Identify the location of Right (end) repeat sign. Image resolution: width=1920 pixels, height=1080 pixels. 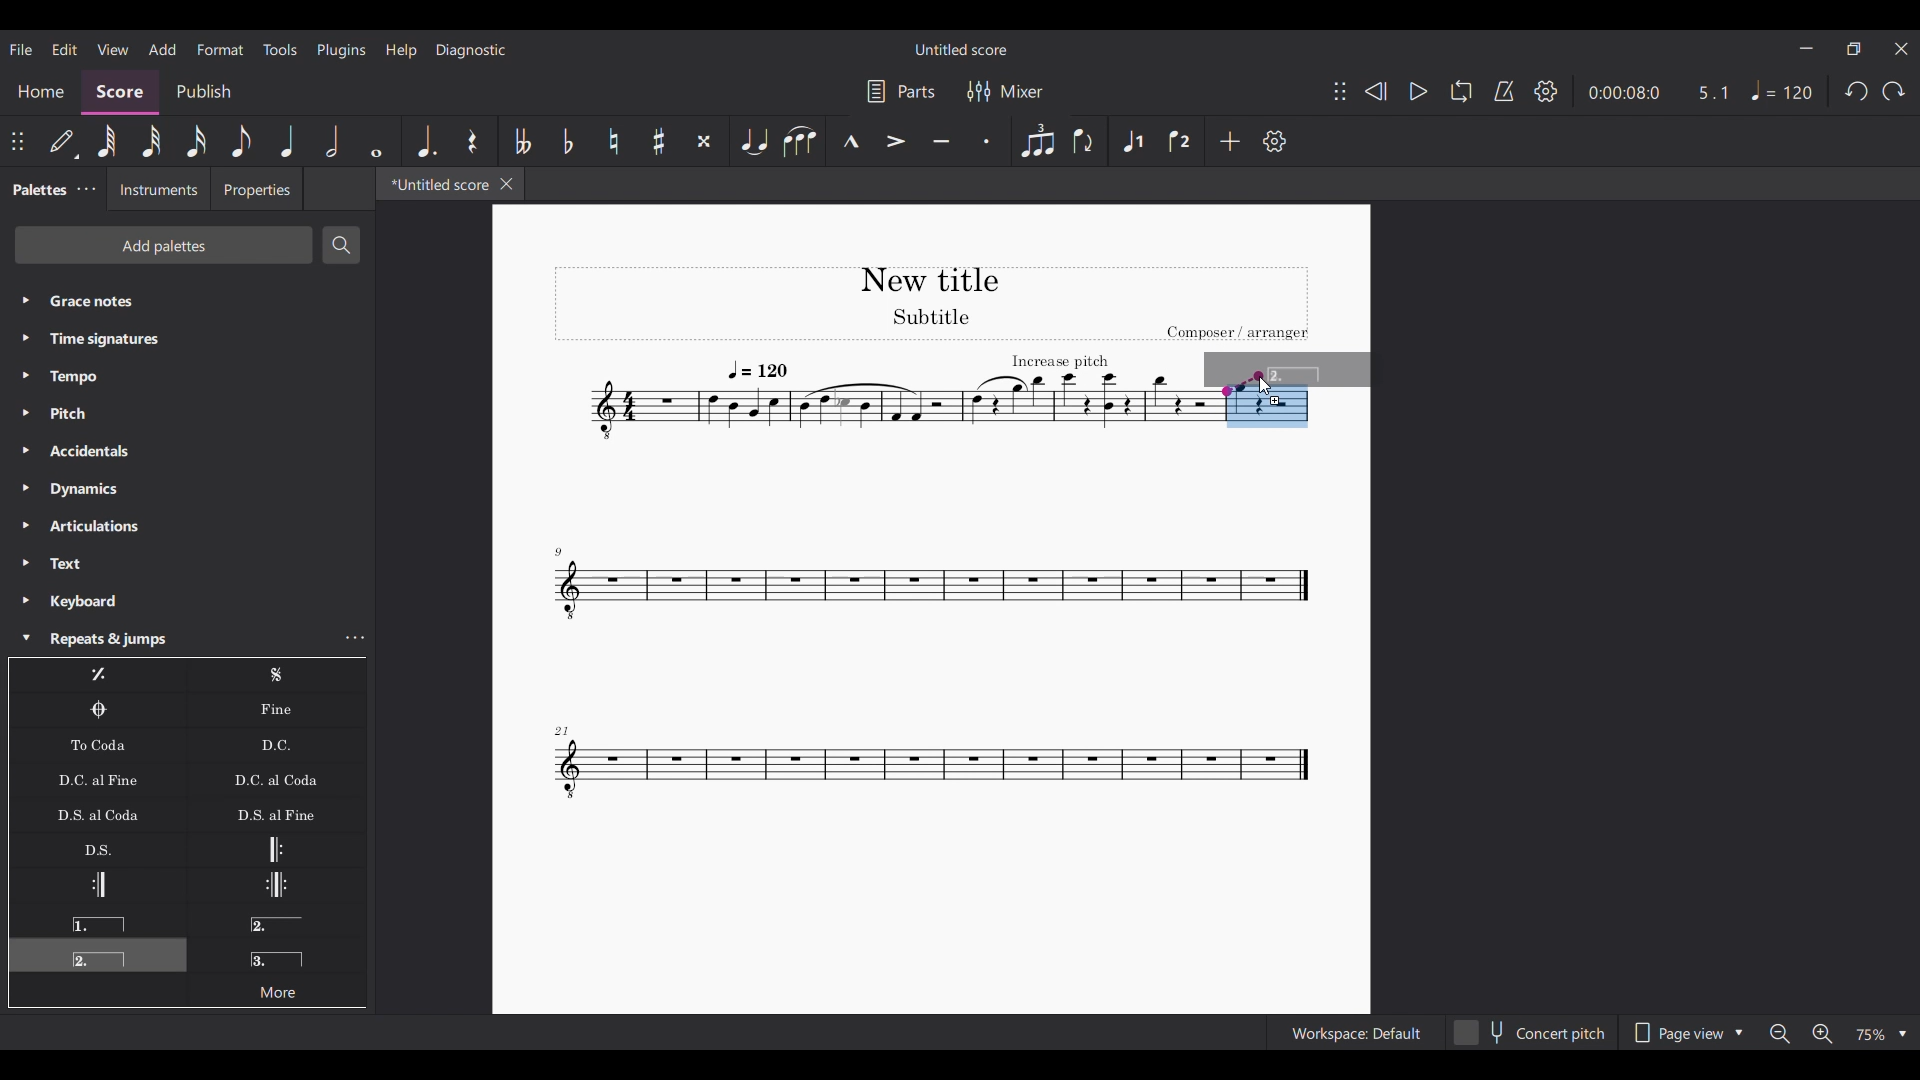
(97, 885).